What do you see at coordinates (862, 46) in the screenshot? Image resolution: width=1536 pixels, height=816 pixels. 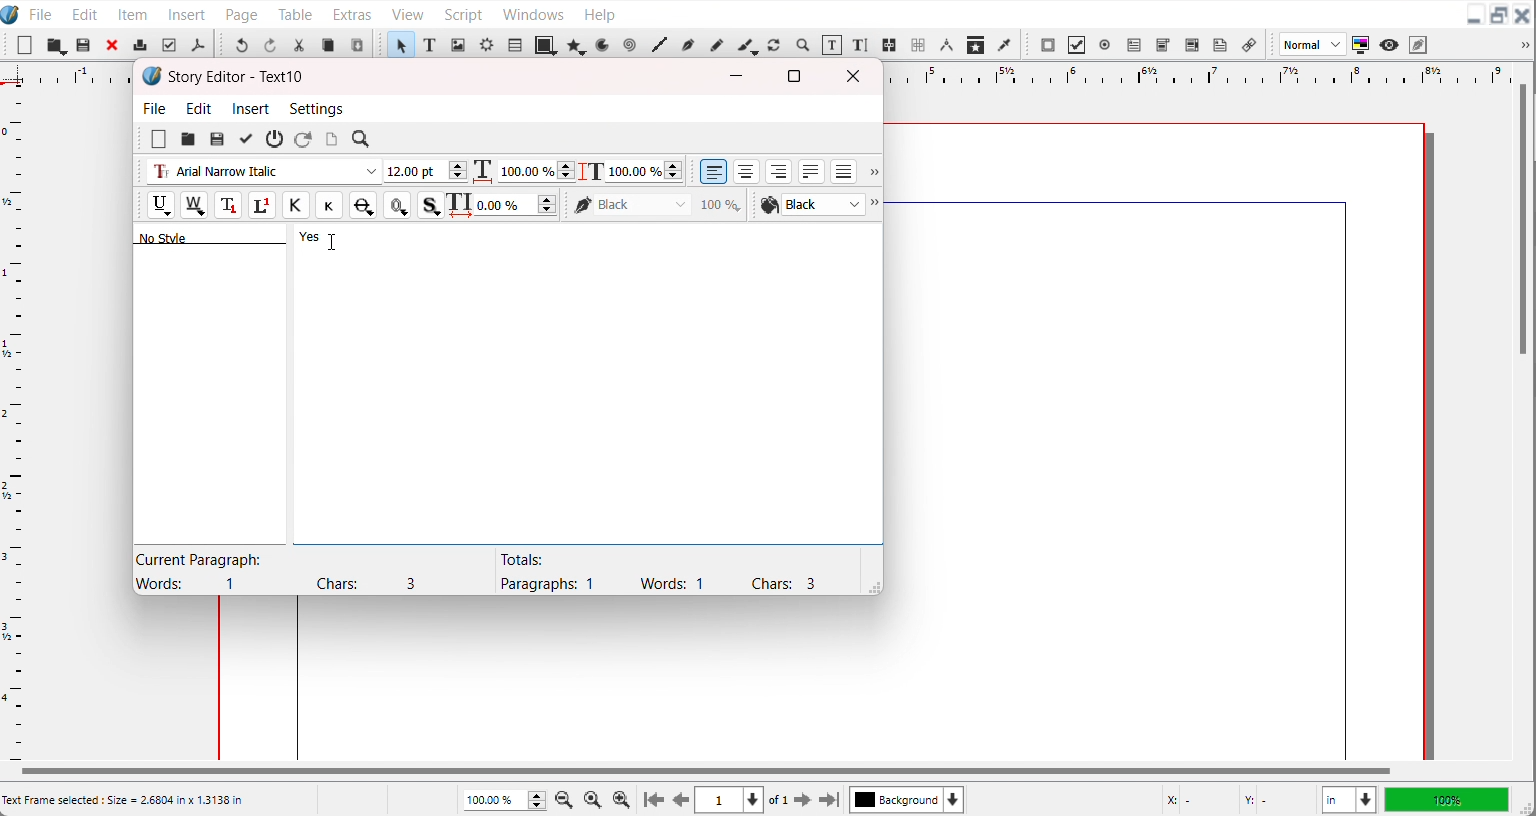 I see `Edit Text` at bounding box center [862, 46].